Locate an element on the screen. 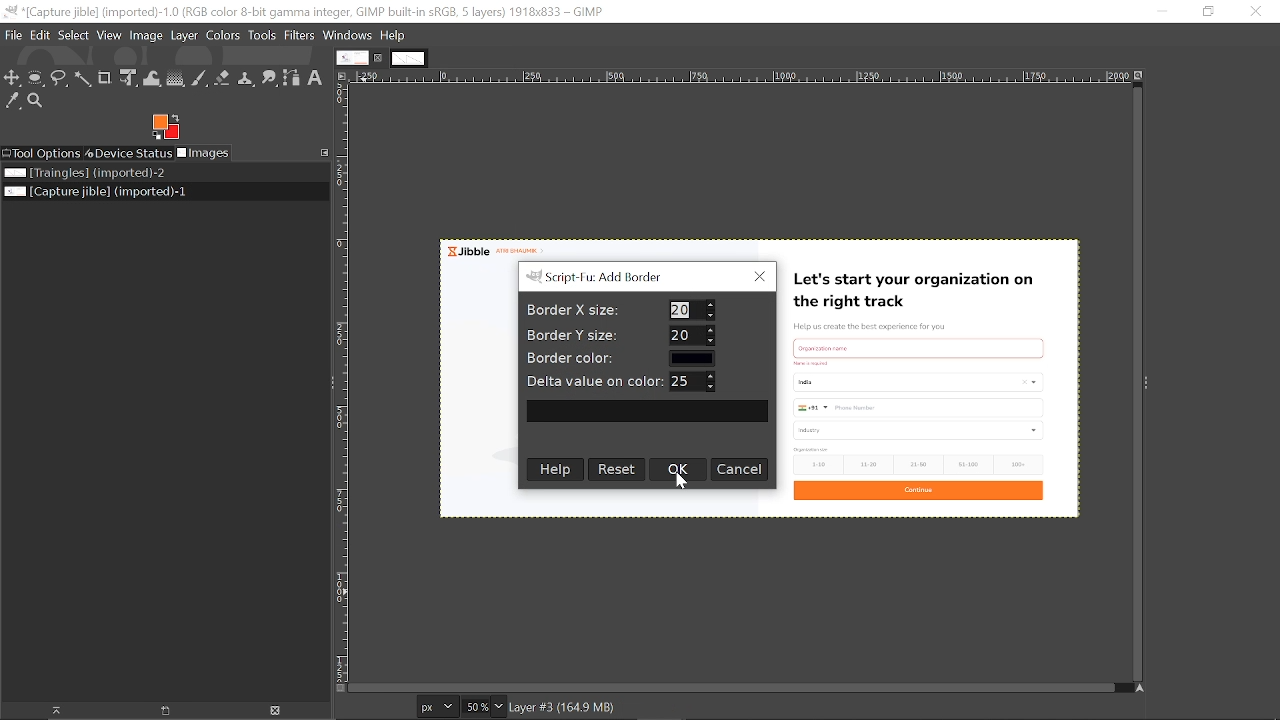 The height and width of the screenshot is (720, 1280). Delete image is located at coordinates (282, 710).